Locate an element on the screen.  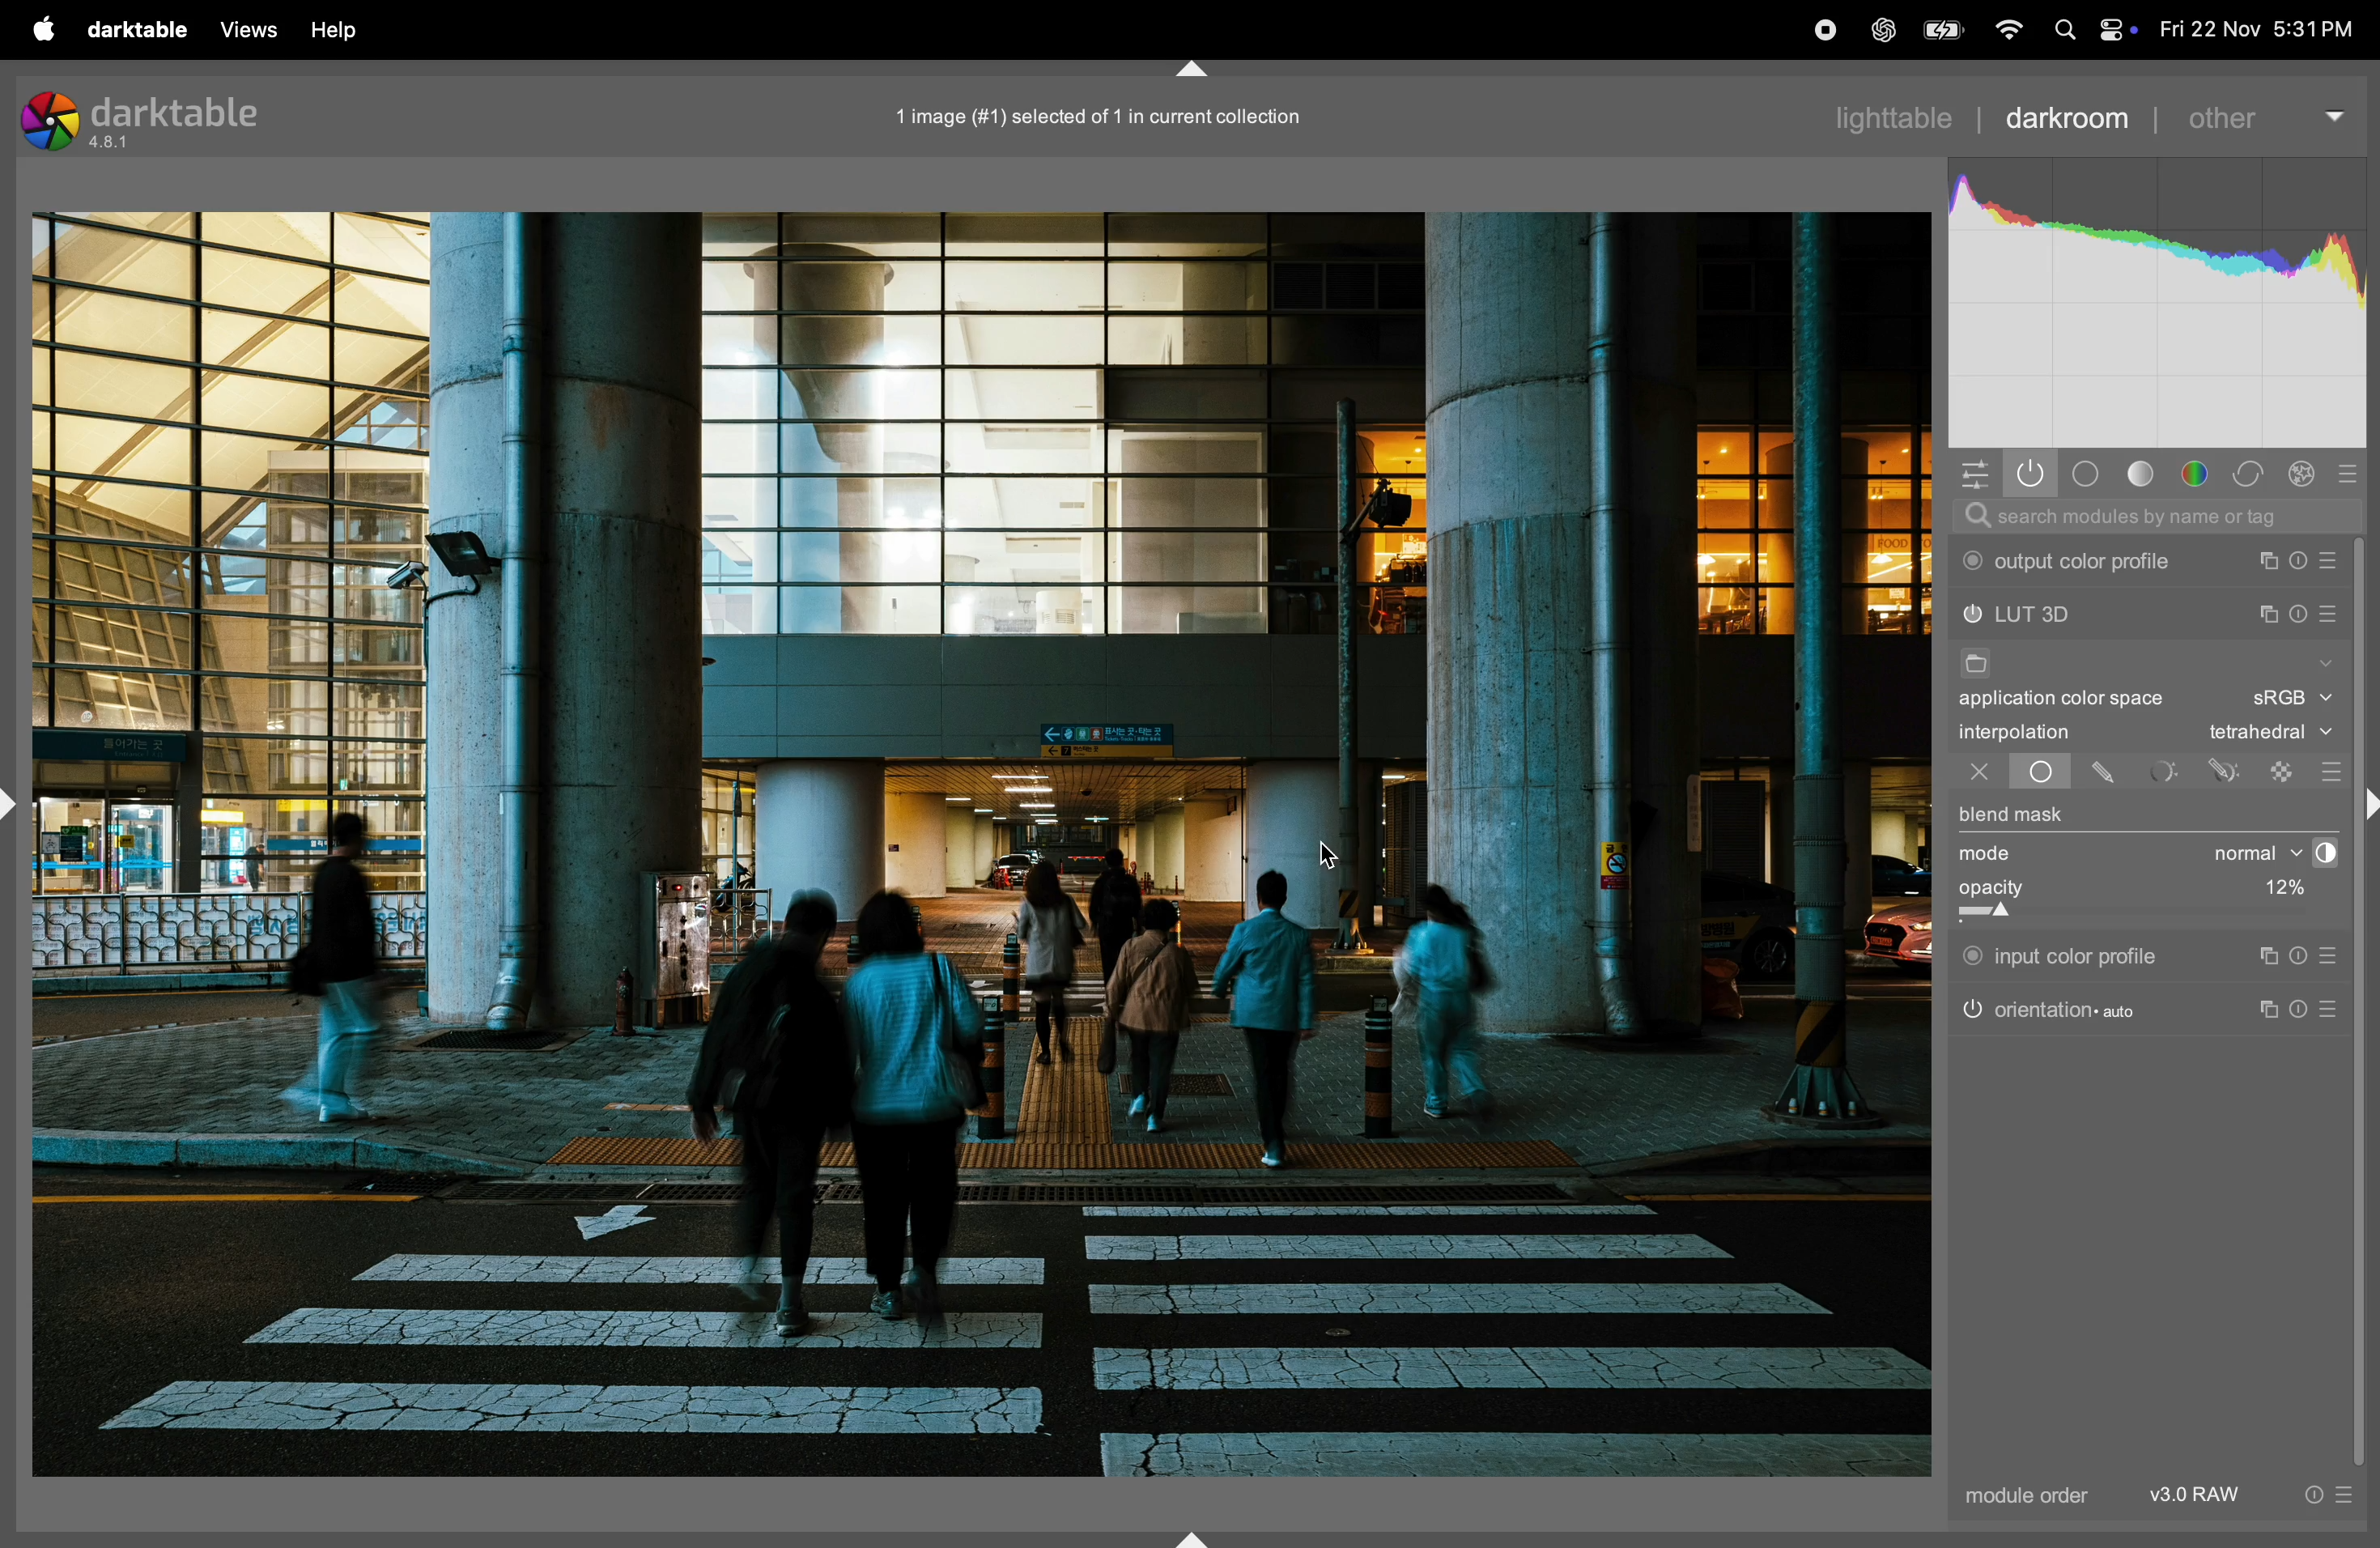
mode is located at coordinates (1992, 855).